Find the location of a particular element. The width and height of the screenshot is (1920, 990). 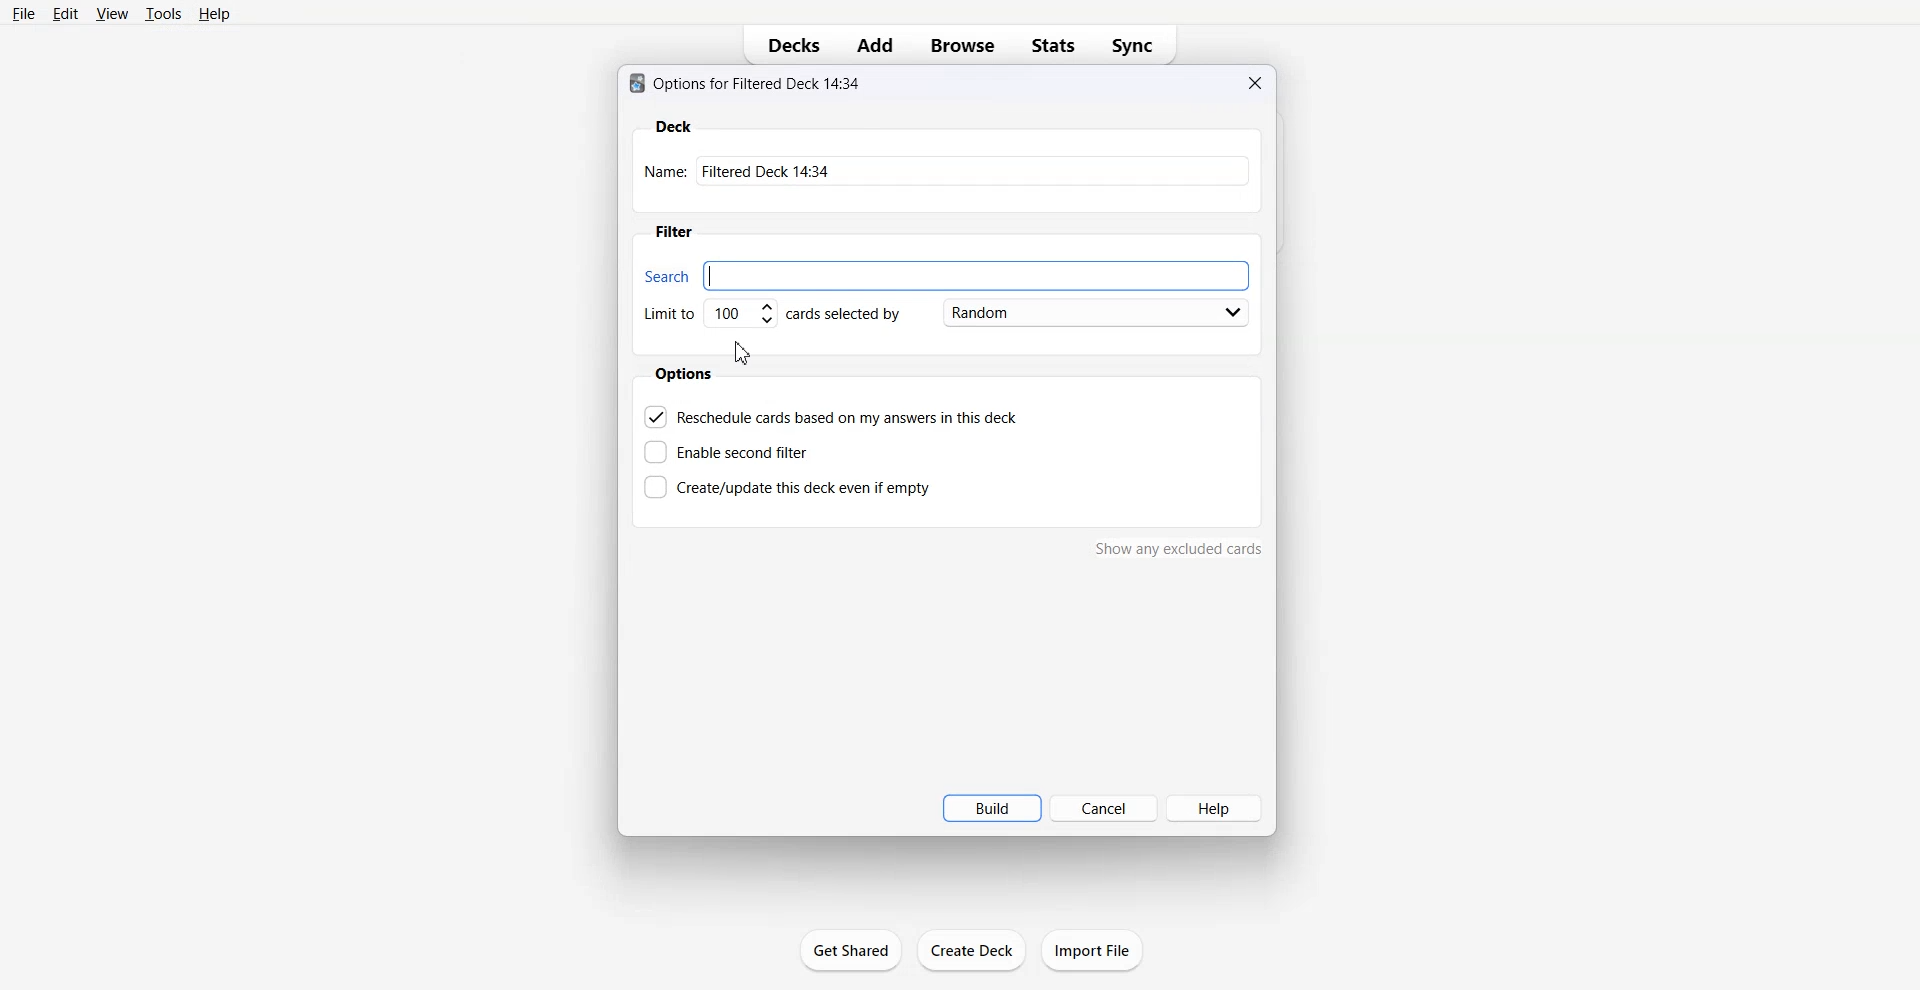

Reschedule cards based on my answers is located at coordinates (835, 417).